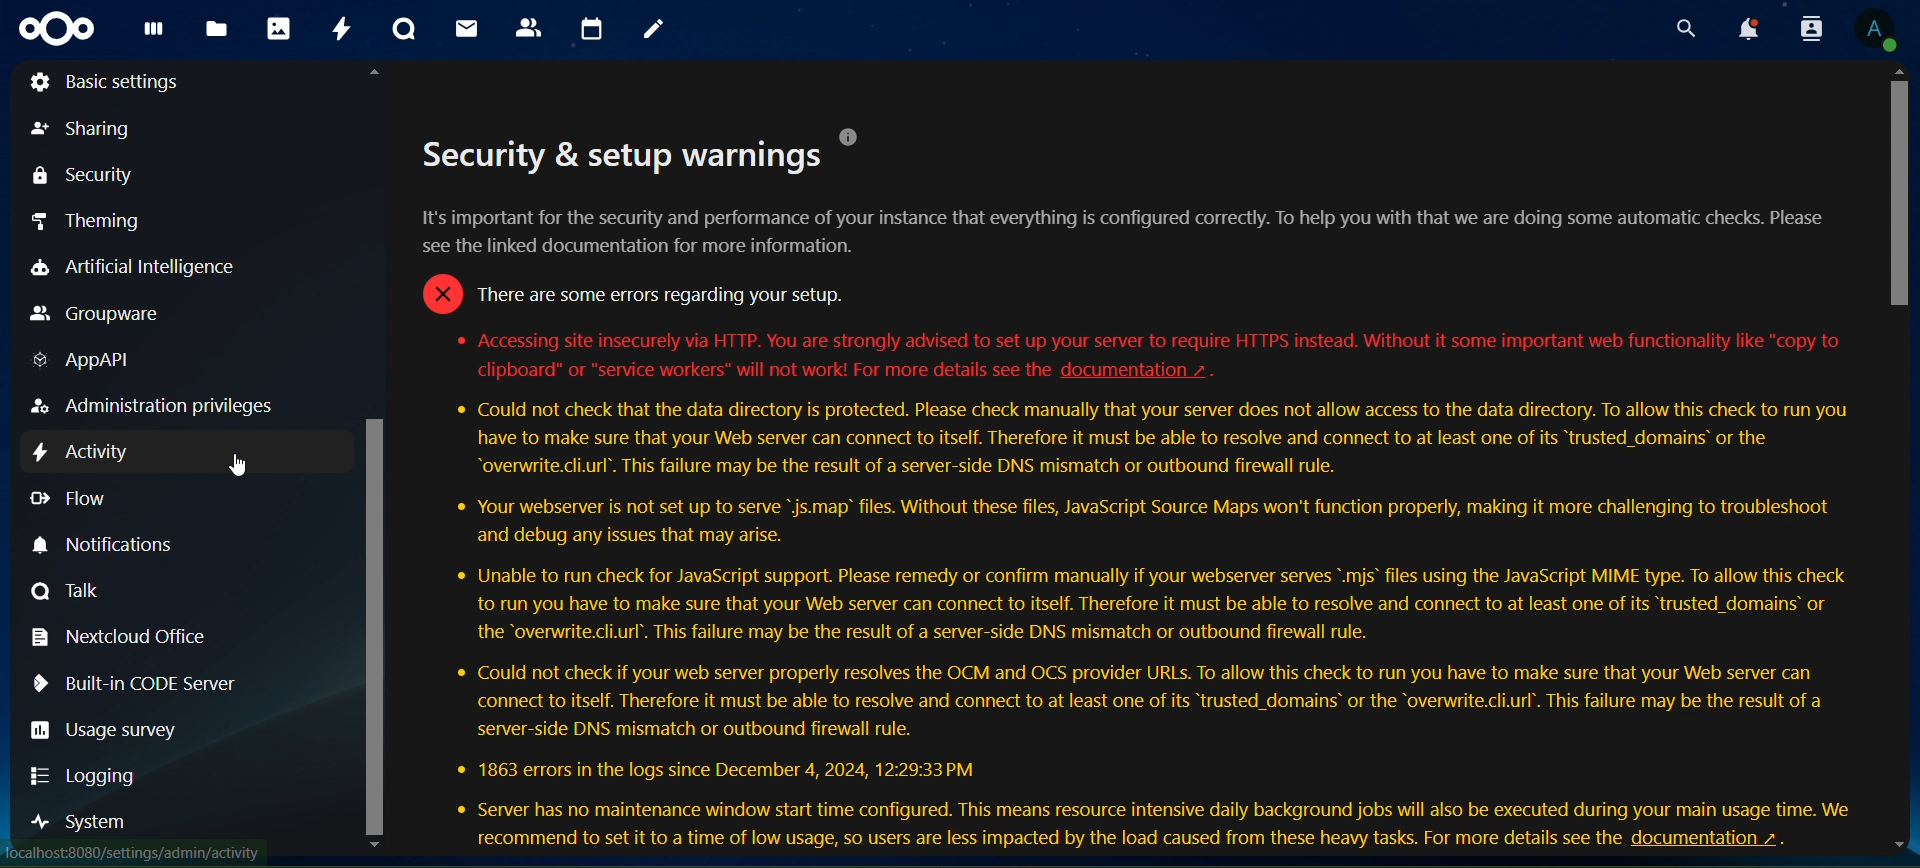  I want to click on talk, so click(404, 29).